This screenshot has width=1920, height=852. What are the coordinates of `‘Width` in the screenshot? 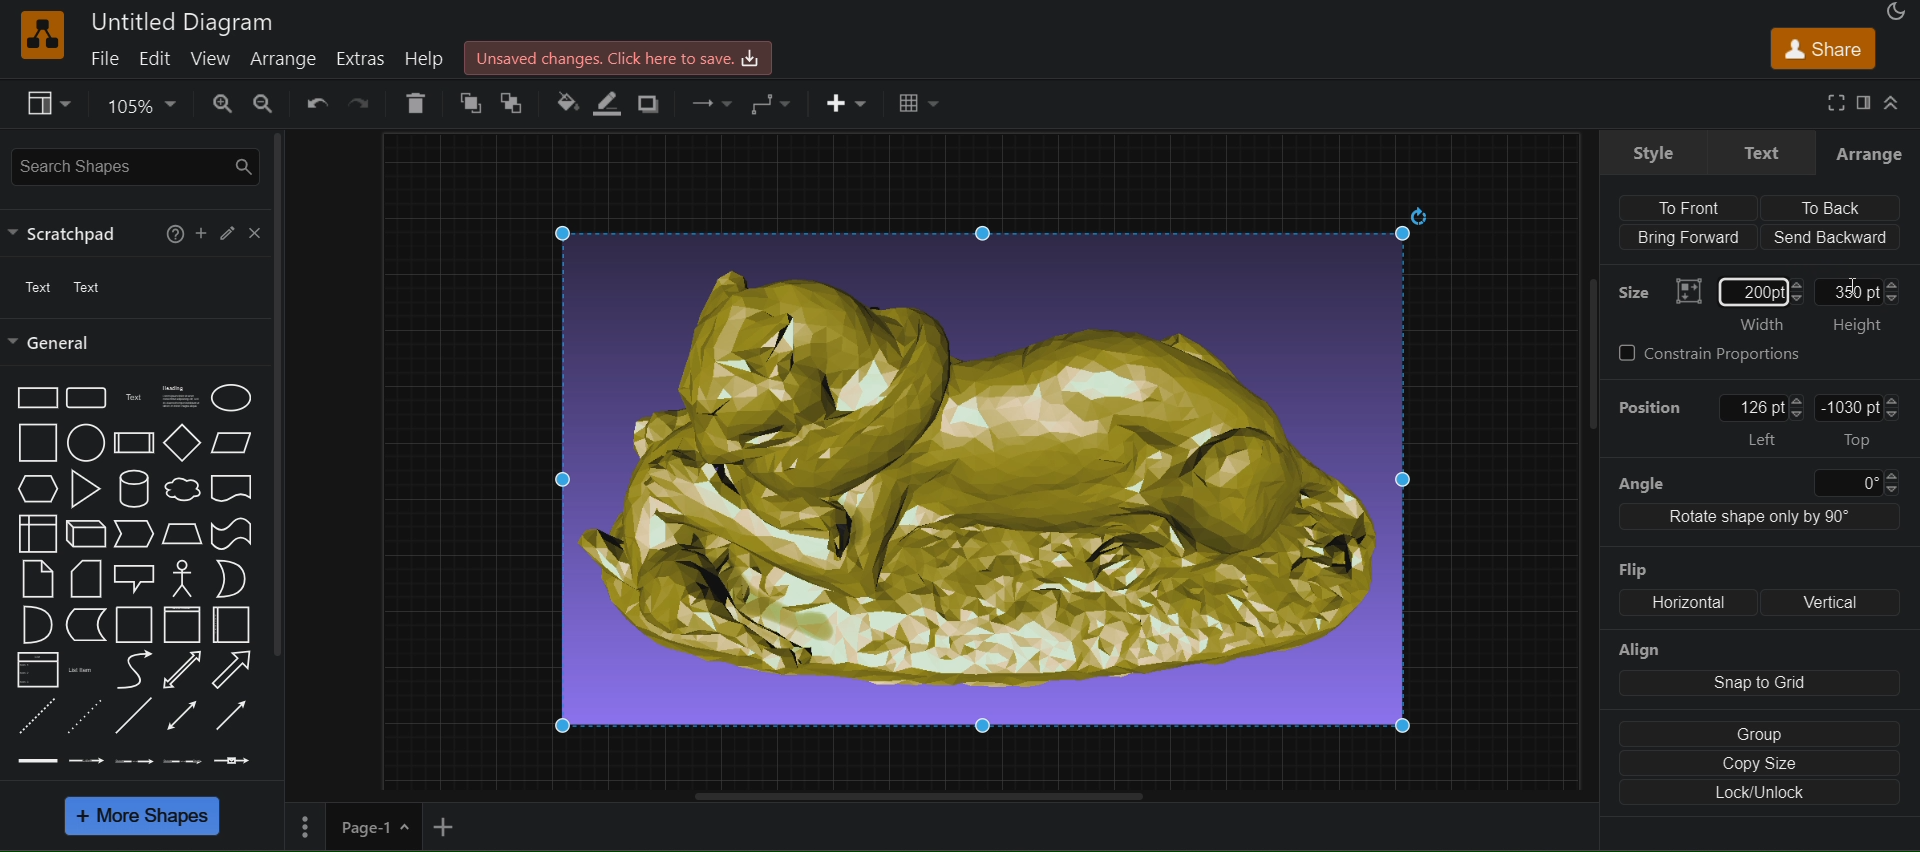 It's located at (1758, 325).